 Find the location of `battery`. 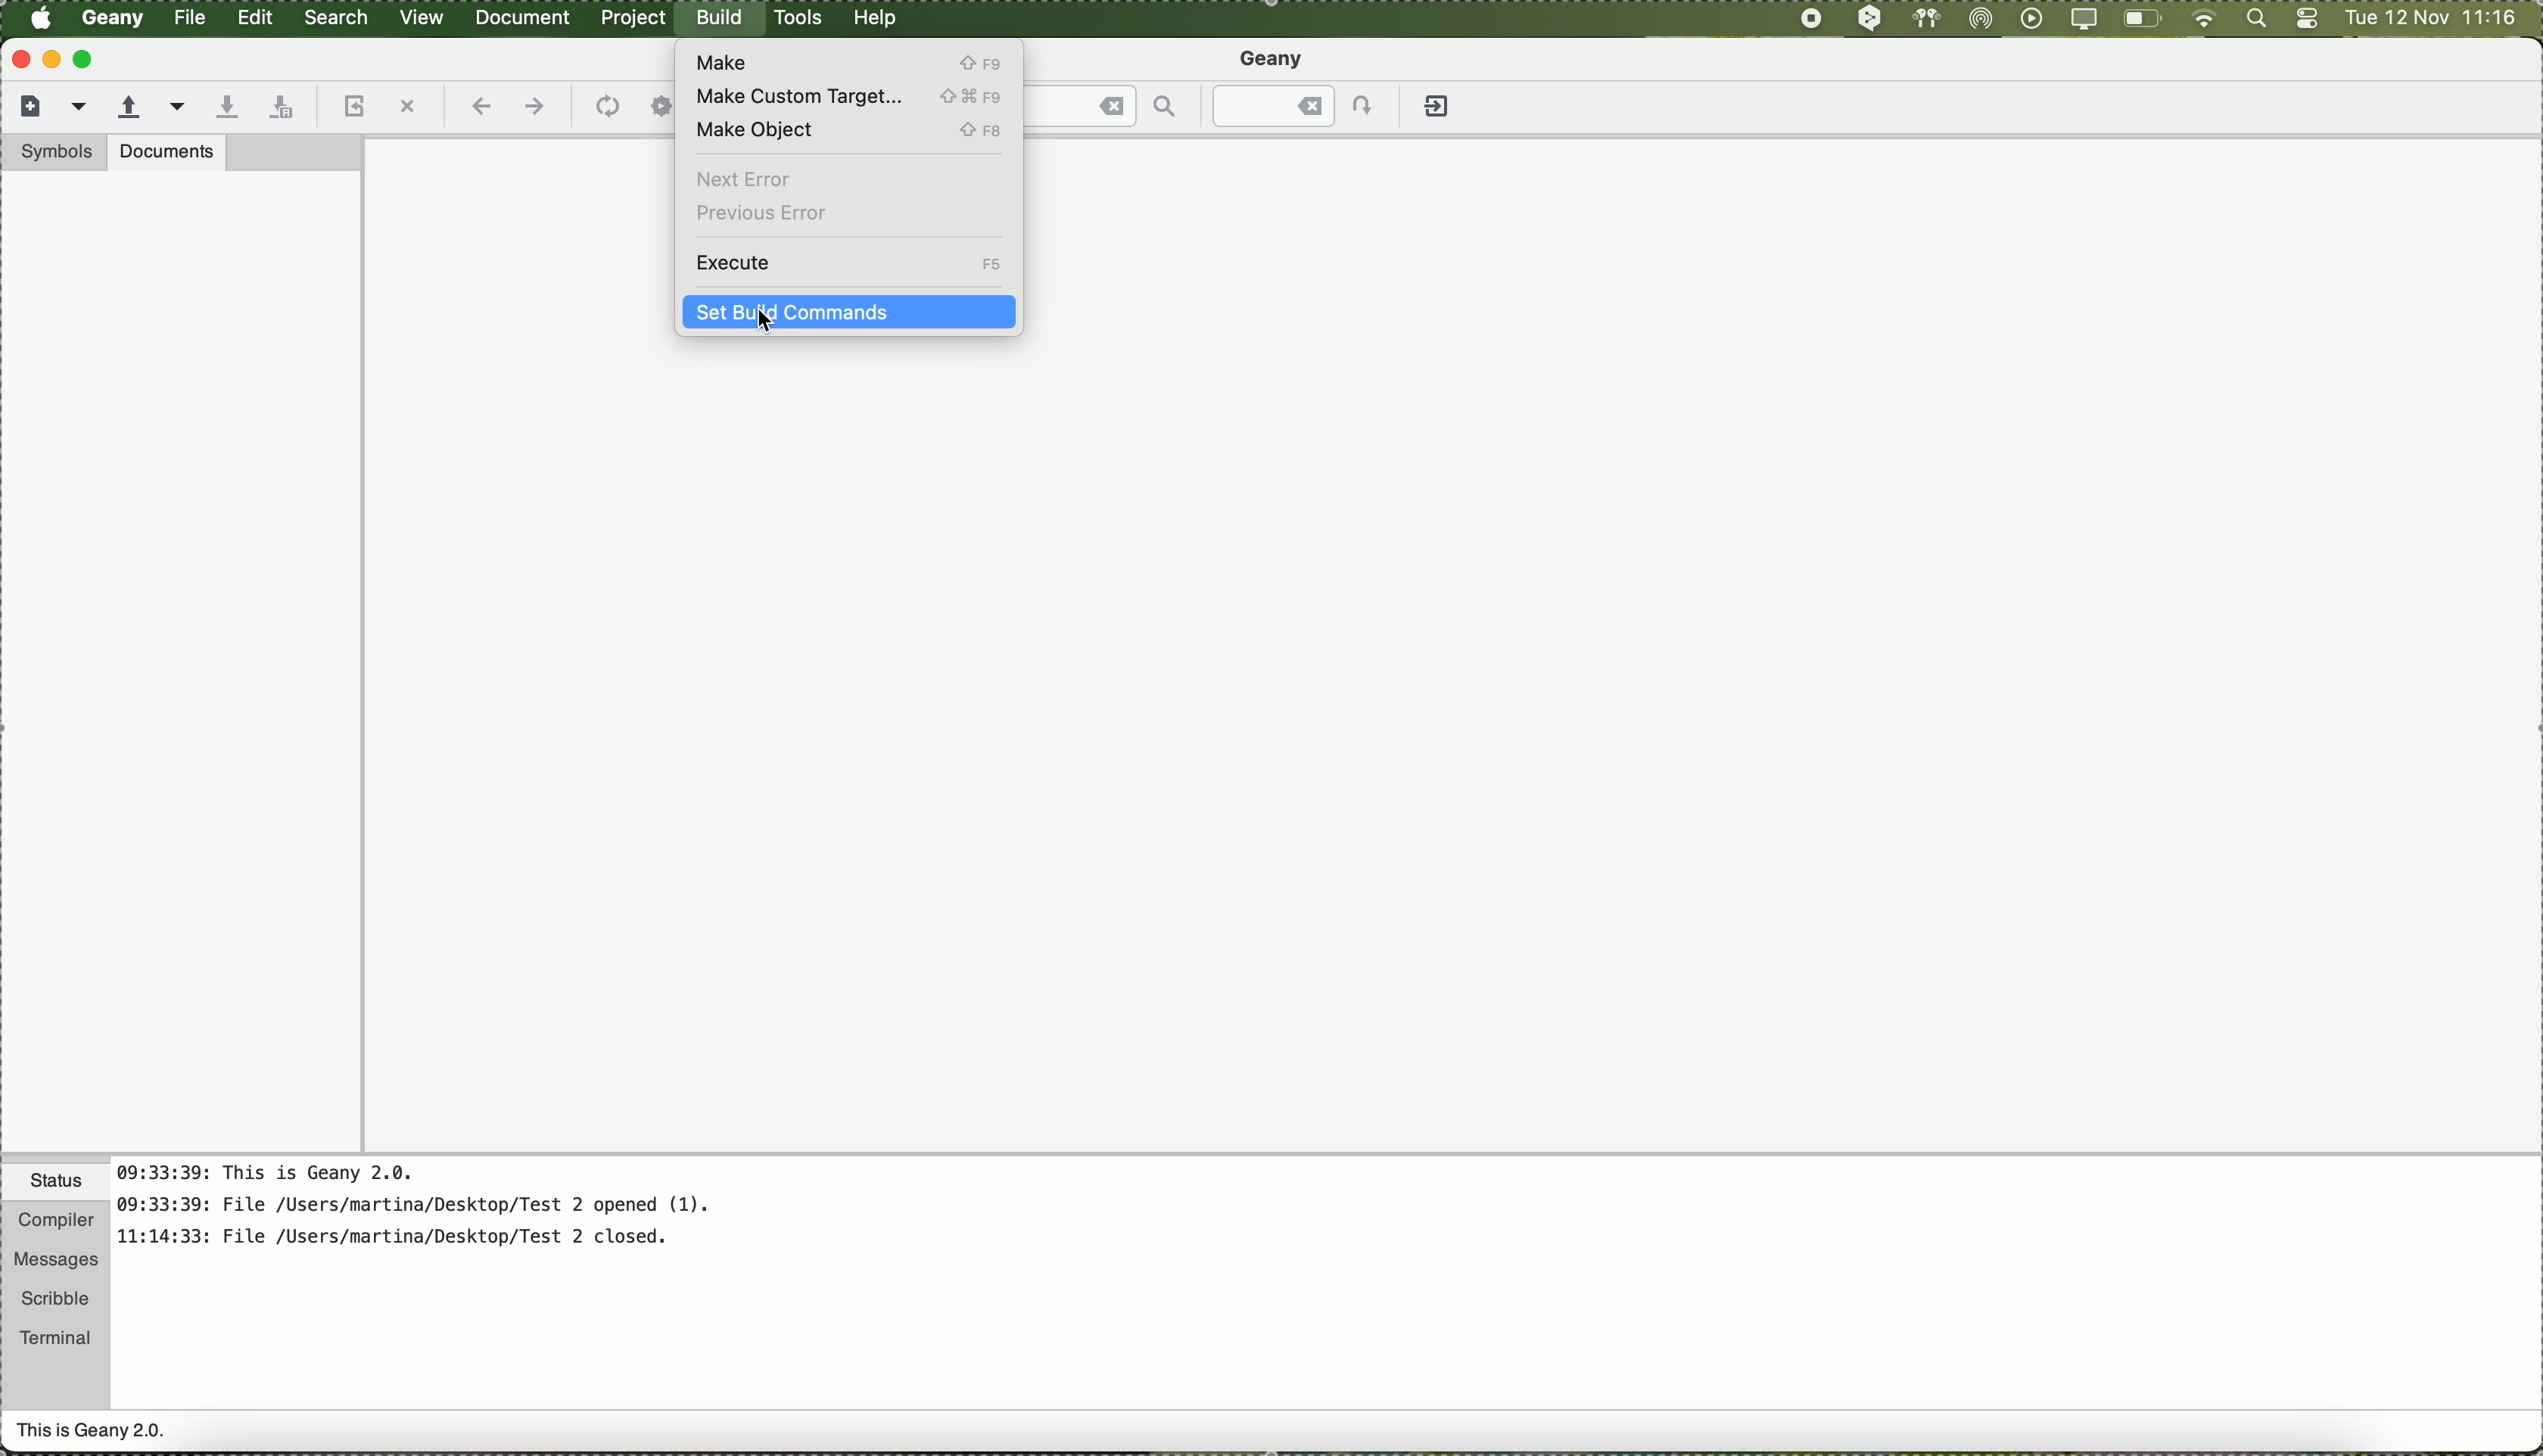

battery is located at coordinates (2143, 22).